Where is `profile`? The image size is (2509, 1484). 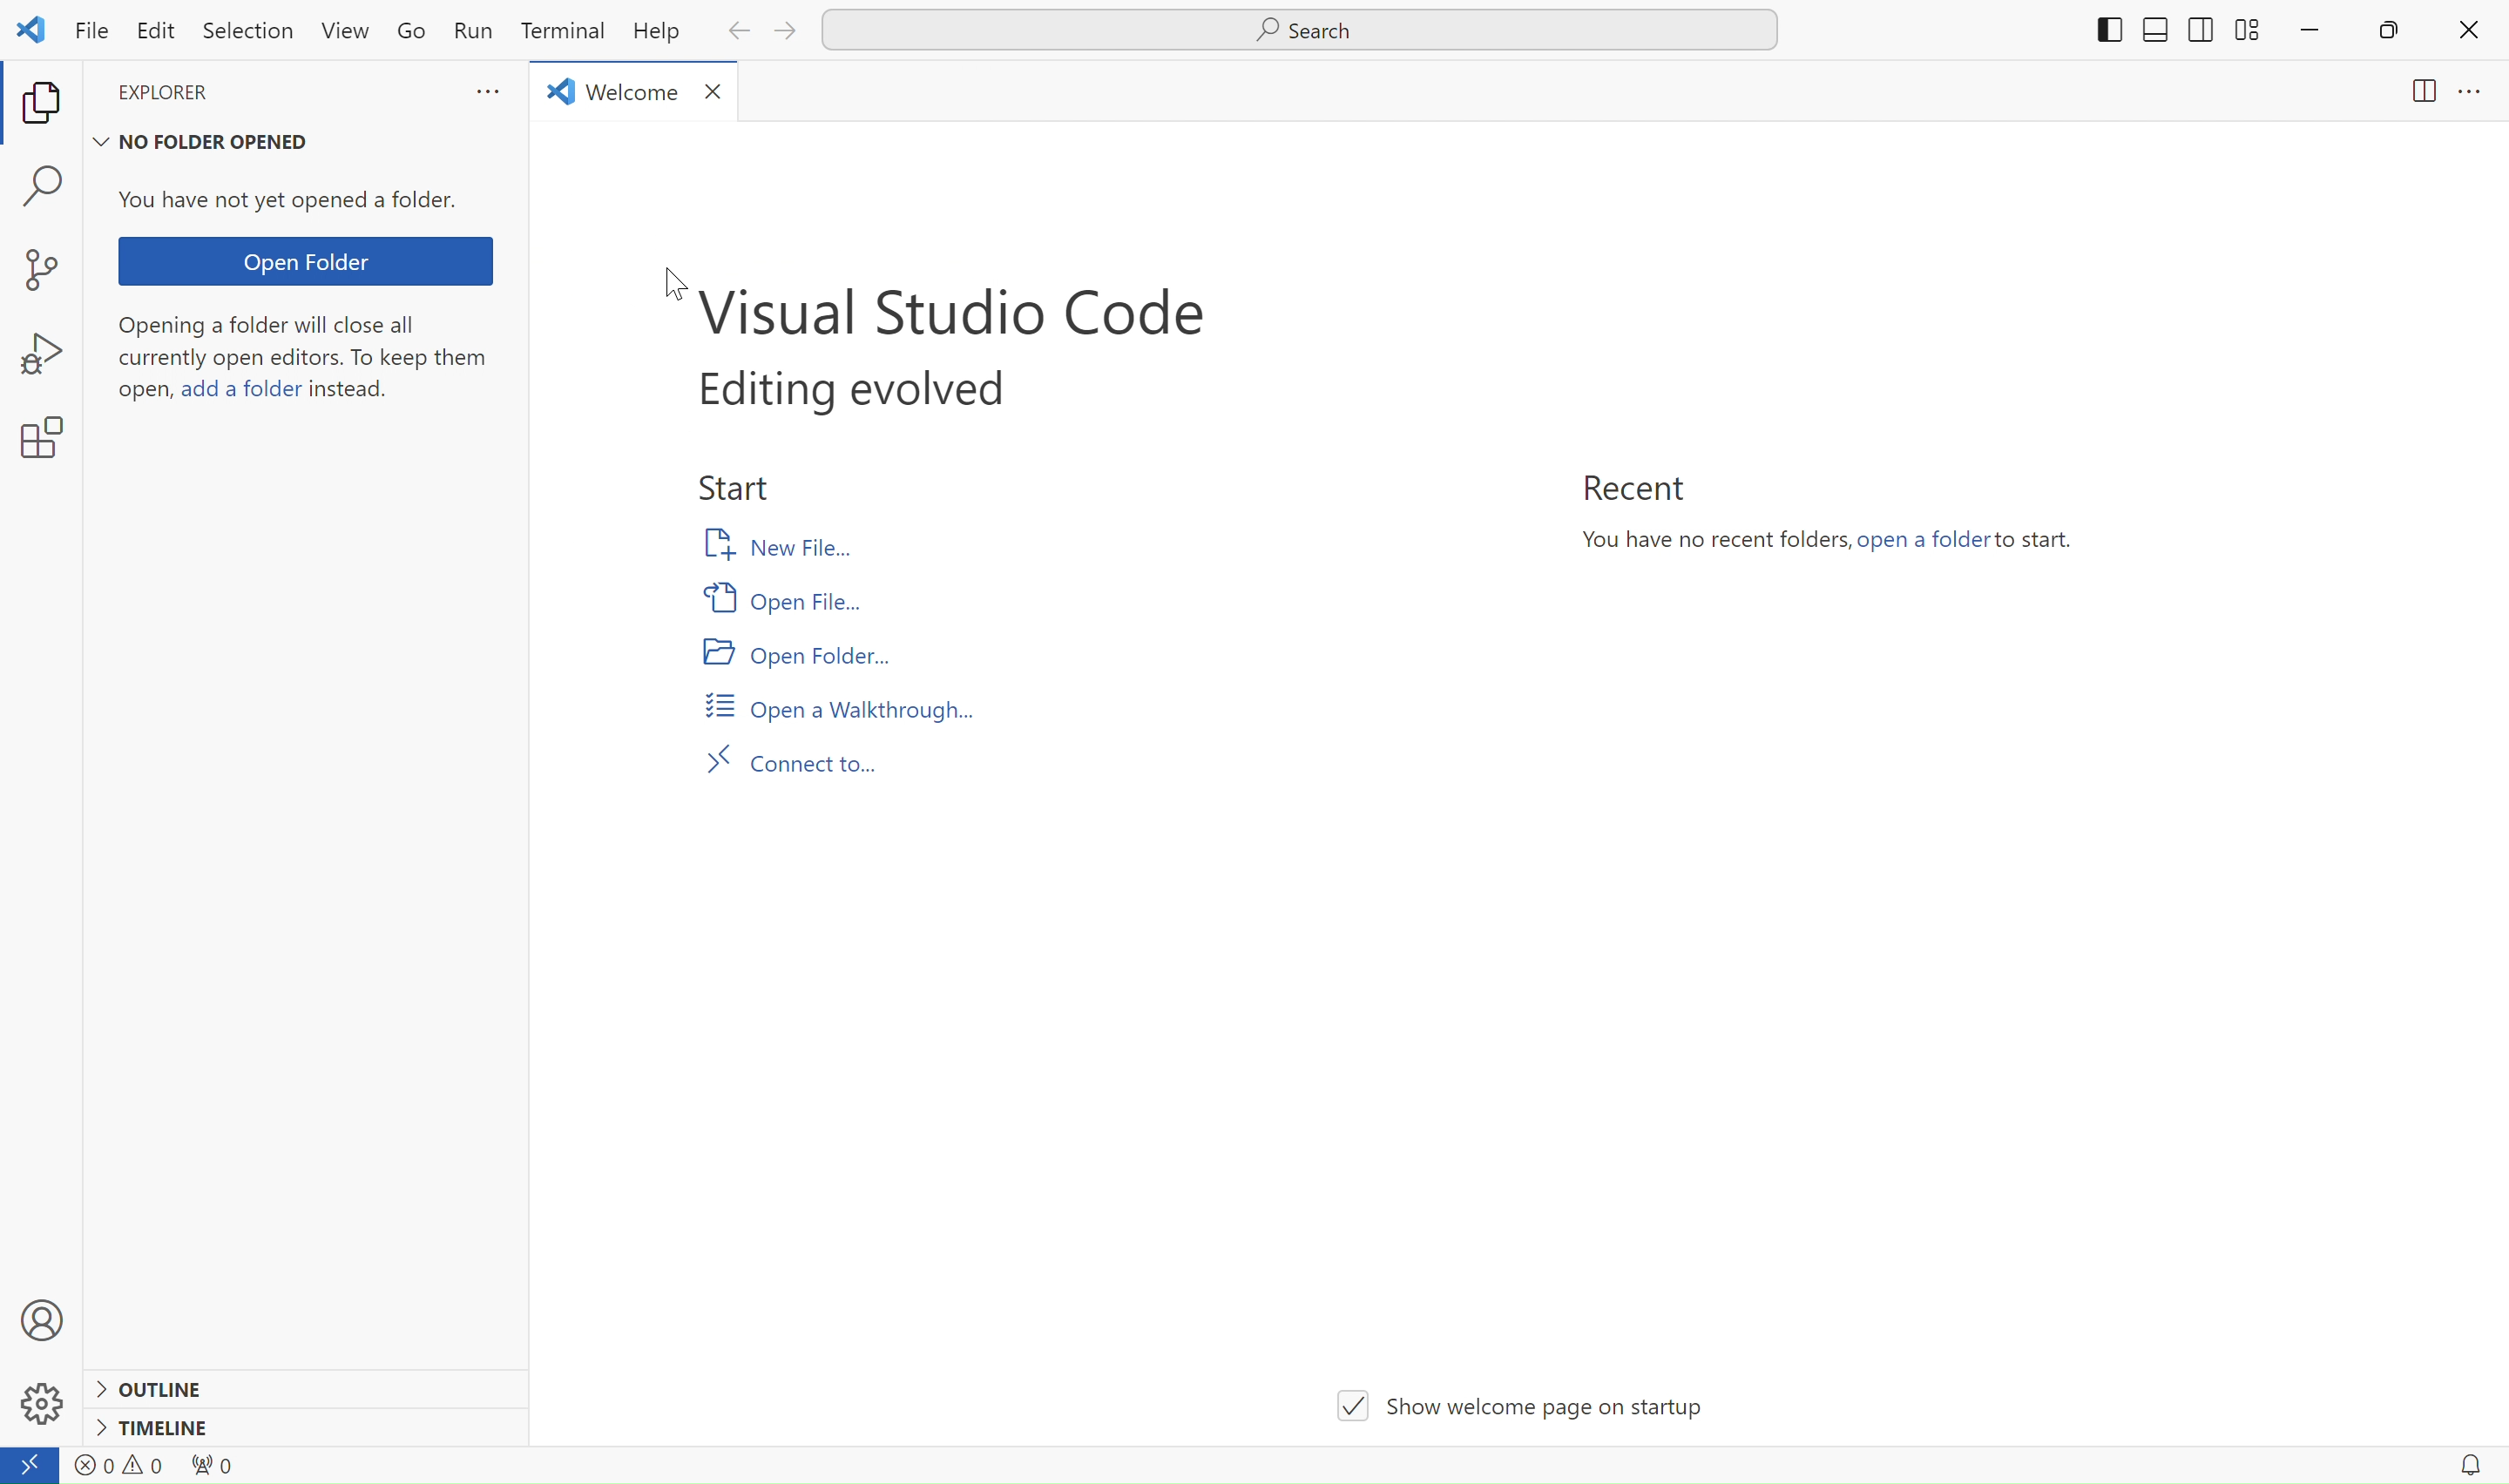 profile is located at coordinates (45, 1312).